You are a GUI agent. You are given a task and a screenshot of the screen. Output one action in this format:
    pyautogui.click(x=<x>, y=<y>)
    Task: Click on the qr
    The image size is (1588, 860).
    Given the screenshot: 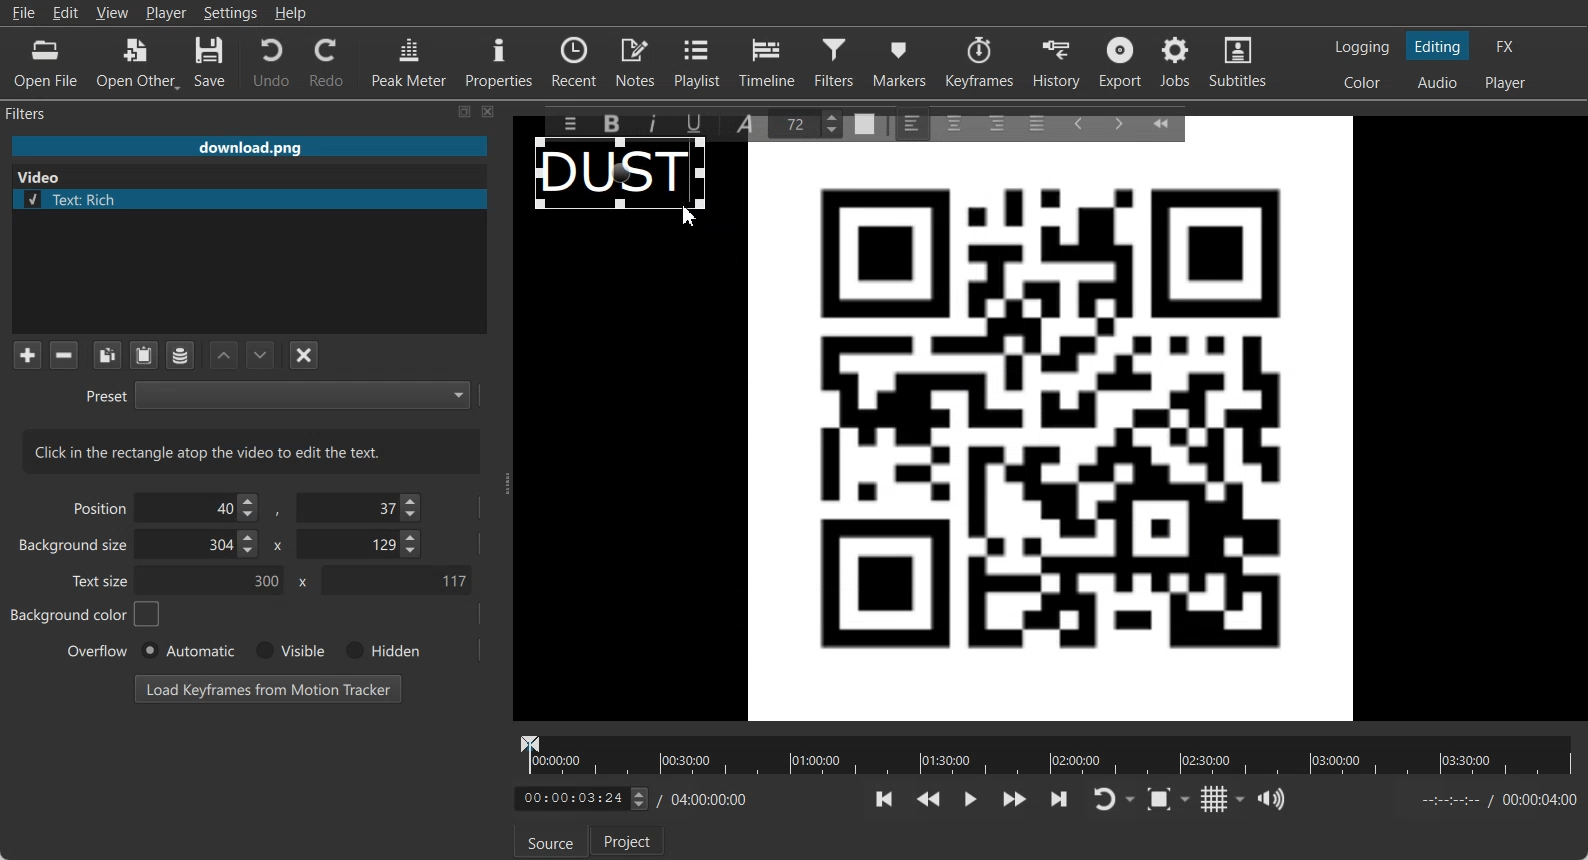 What is the action you would take?
    pyautogui.click(x=1051, y=439)
    